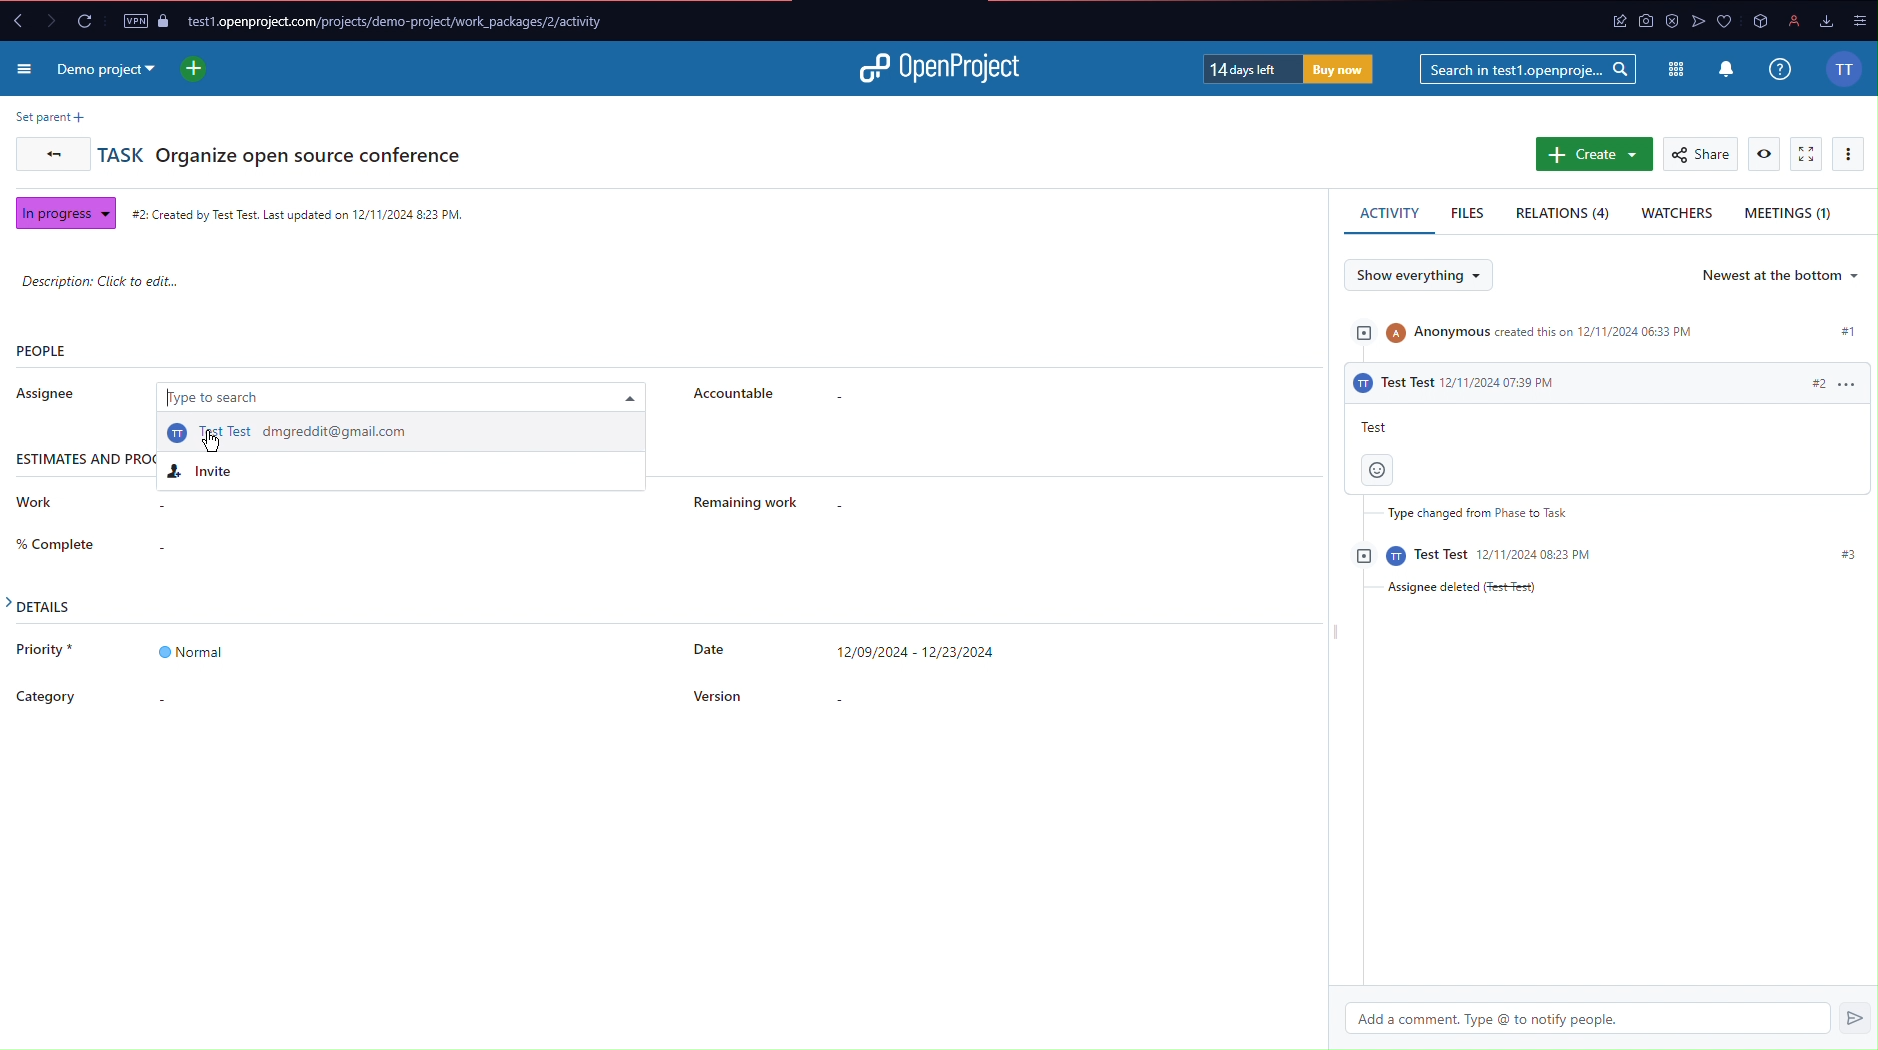  I want to click on VPN and Page Security, so click(145, 21).